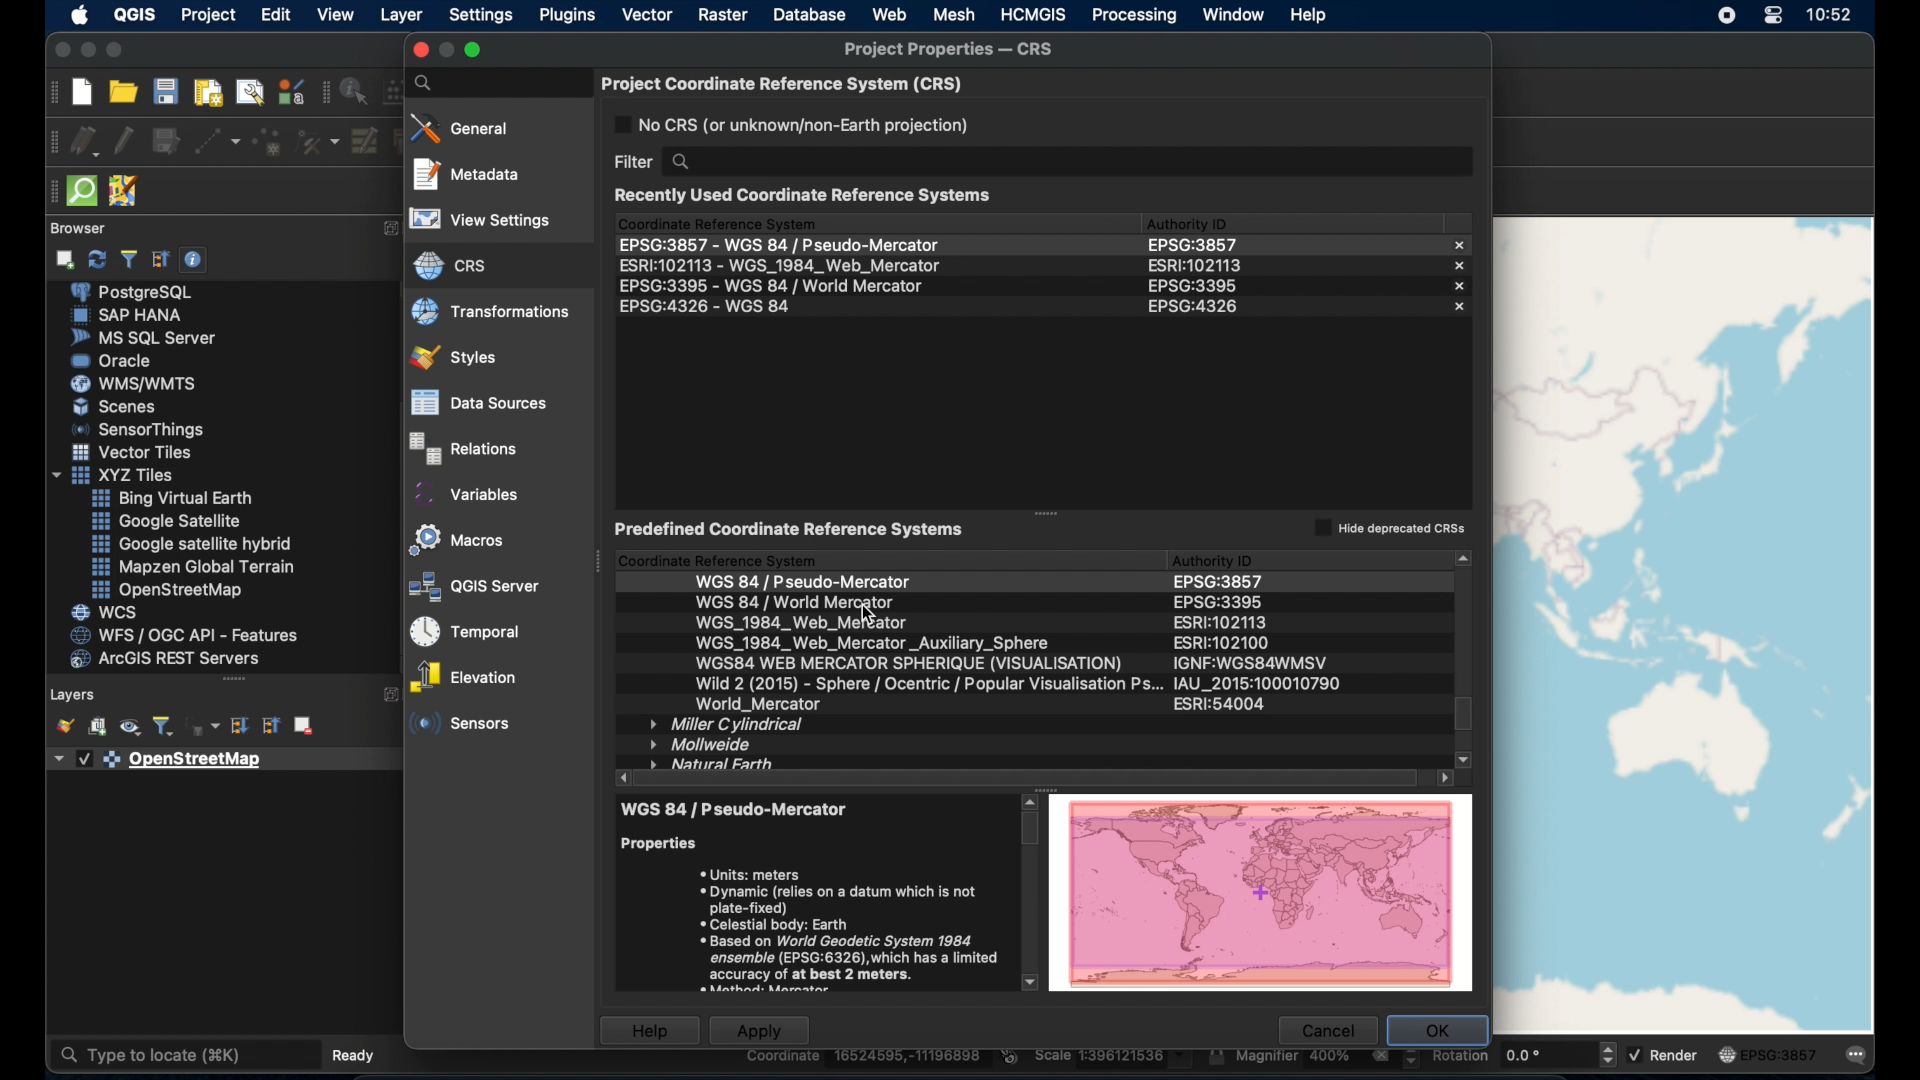 This screenshot has height=1080, width=1920. Describe the element at coordinates (1221, 560) in the screenshot. I see `authority id` at that location.